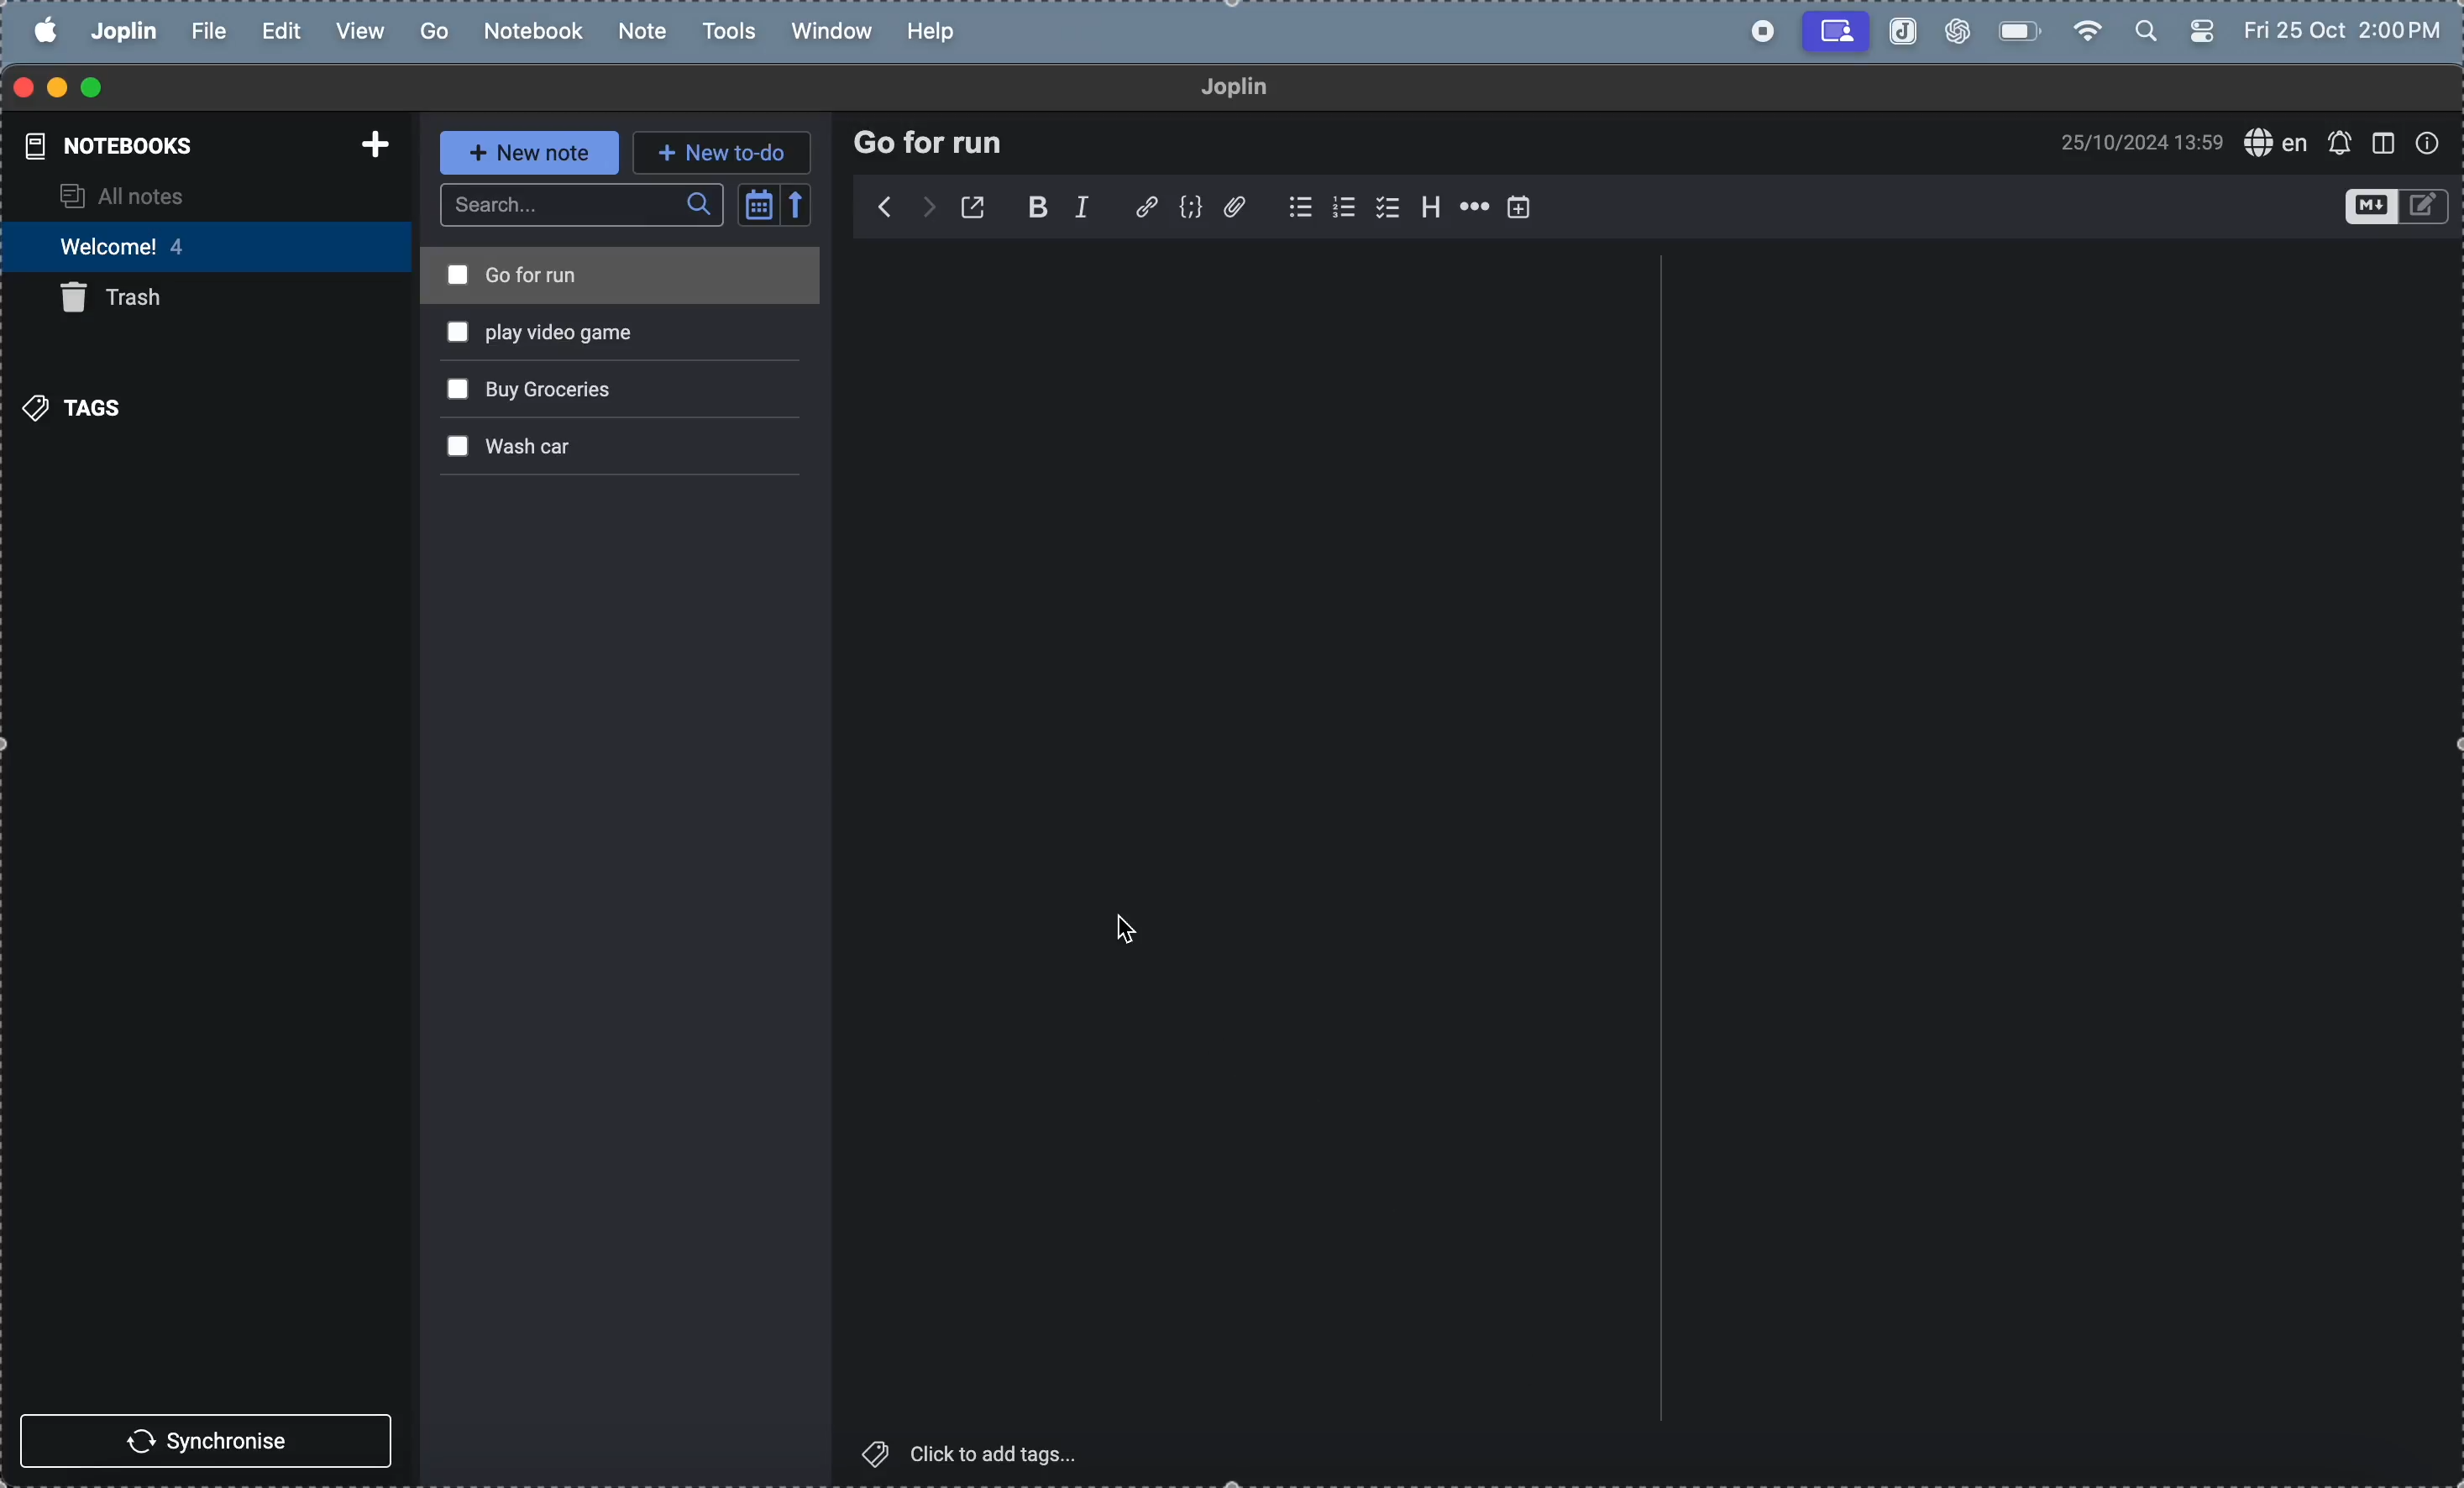 The image size is (2464, 1488). What do you see at coordinates (883, 209) in the screenshot?
I see `back` at bounding box center [883, 209].